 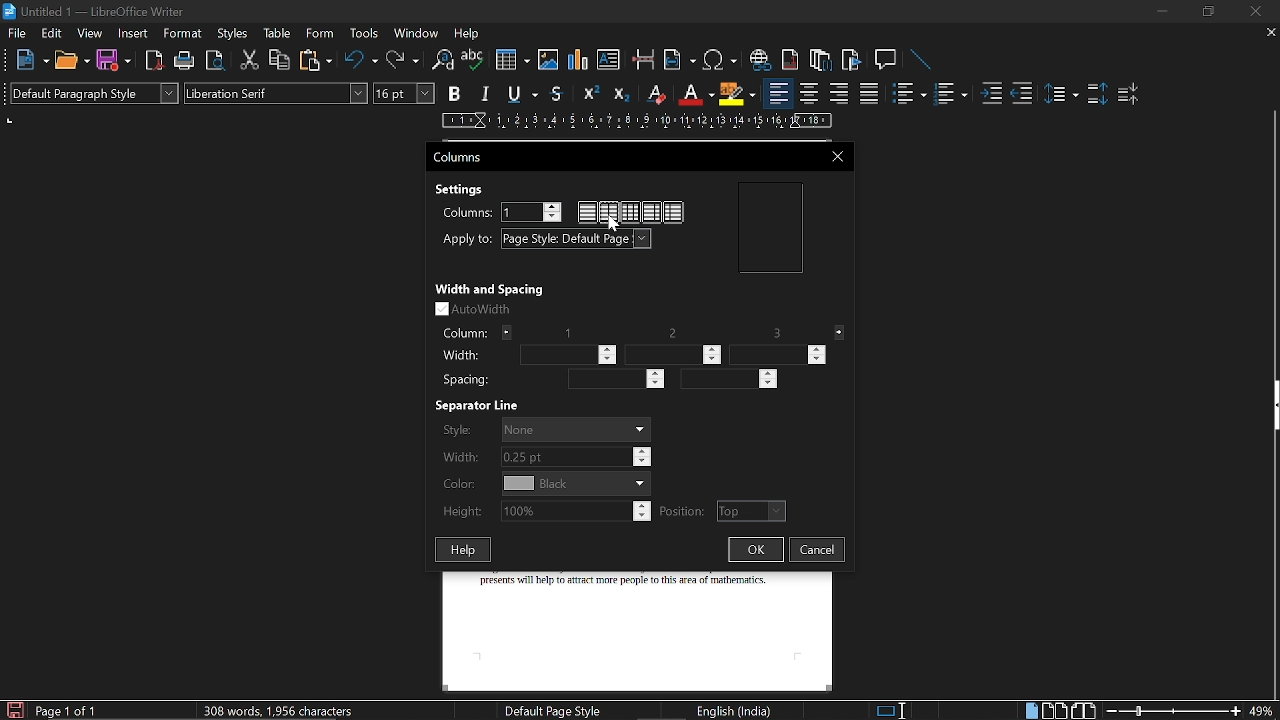 I want to click on single page, so click(x=1026, y=709).